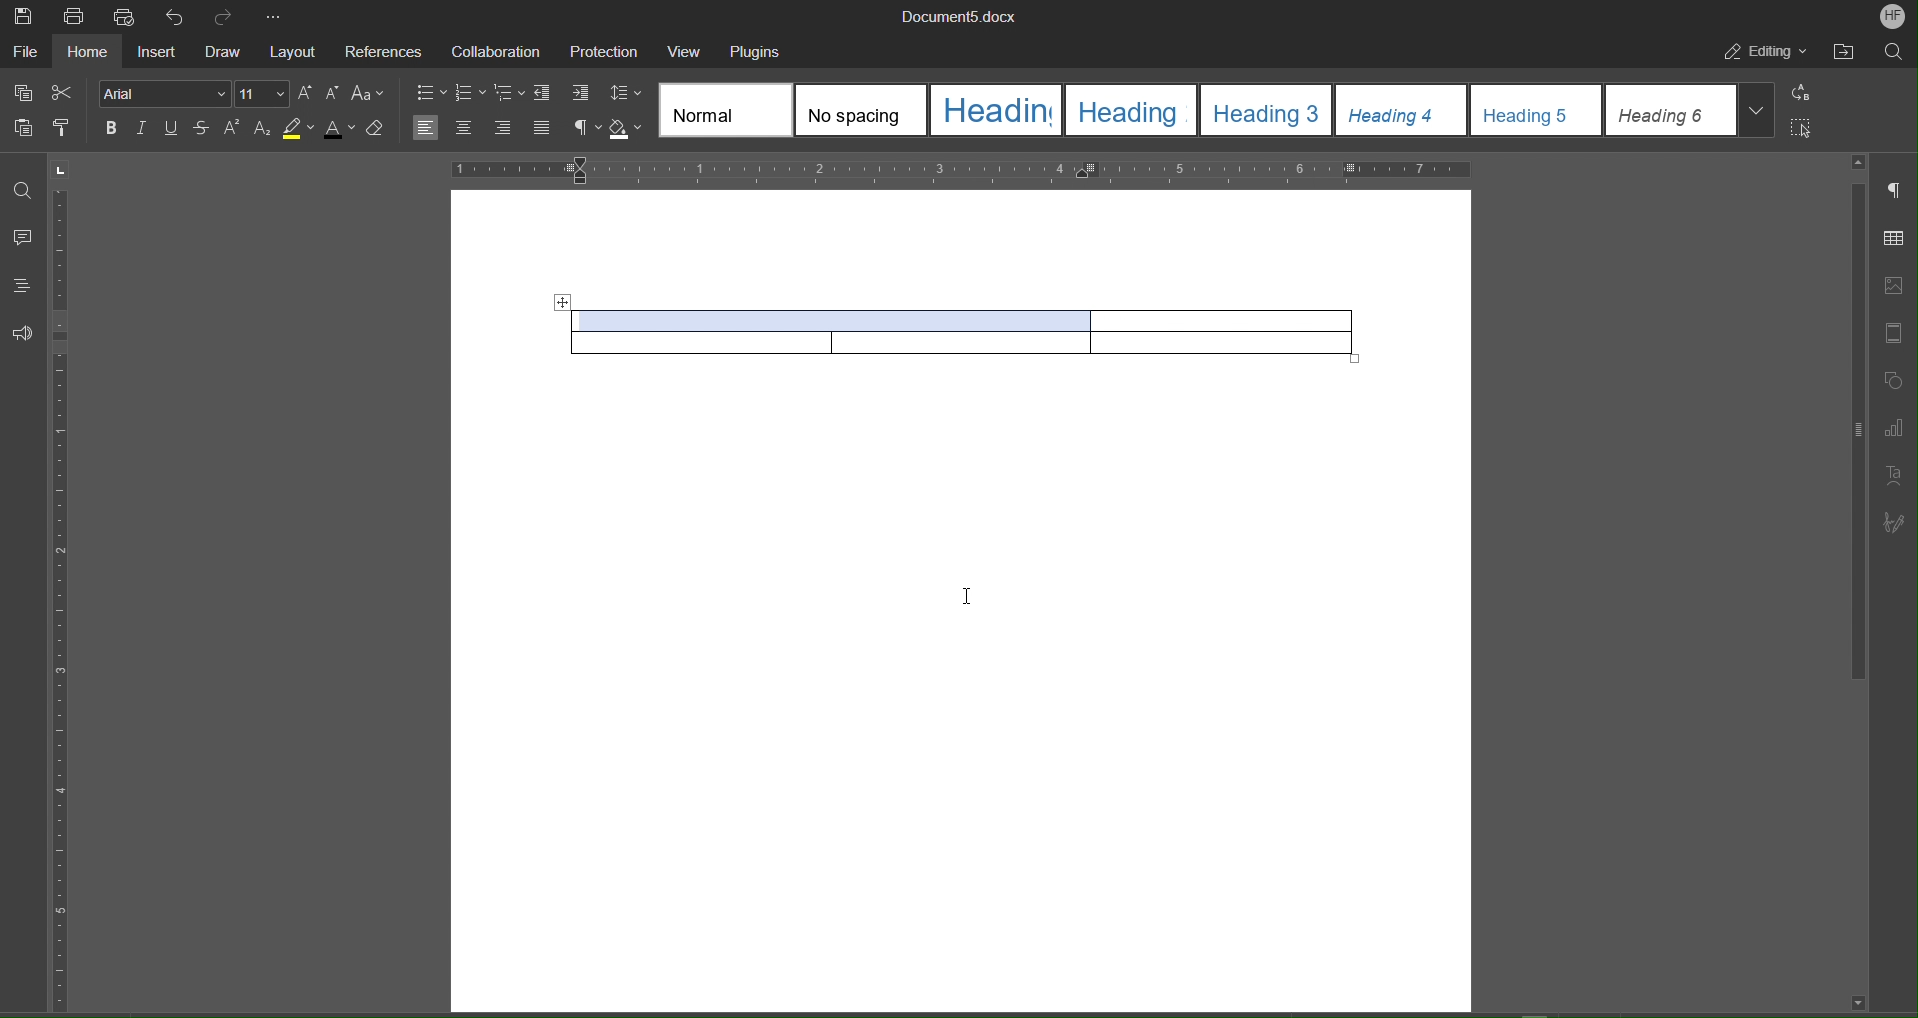  Describe the element at coordinates (1402, 110) in the screenshot. I see `heading 4` at that location.